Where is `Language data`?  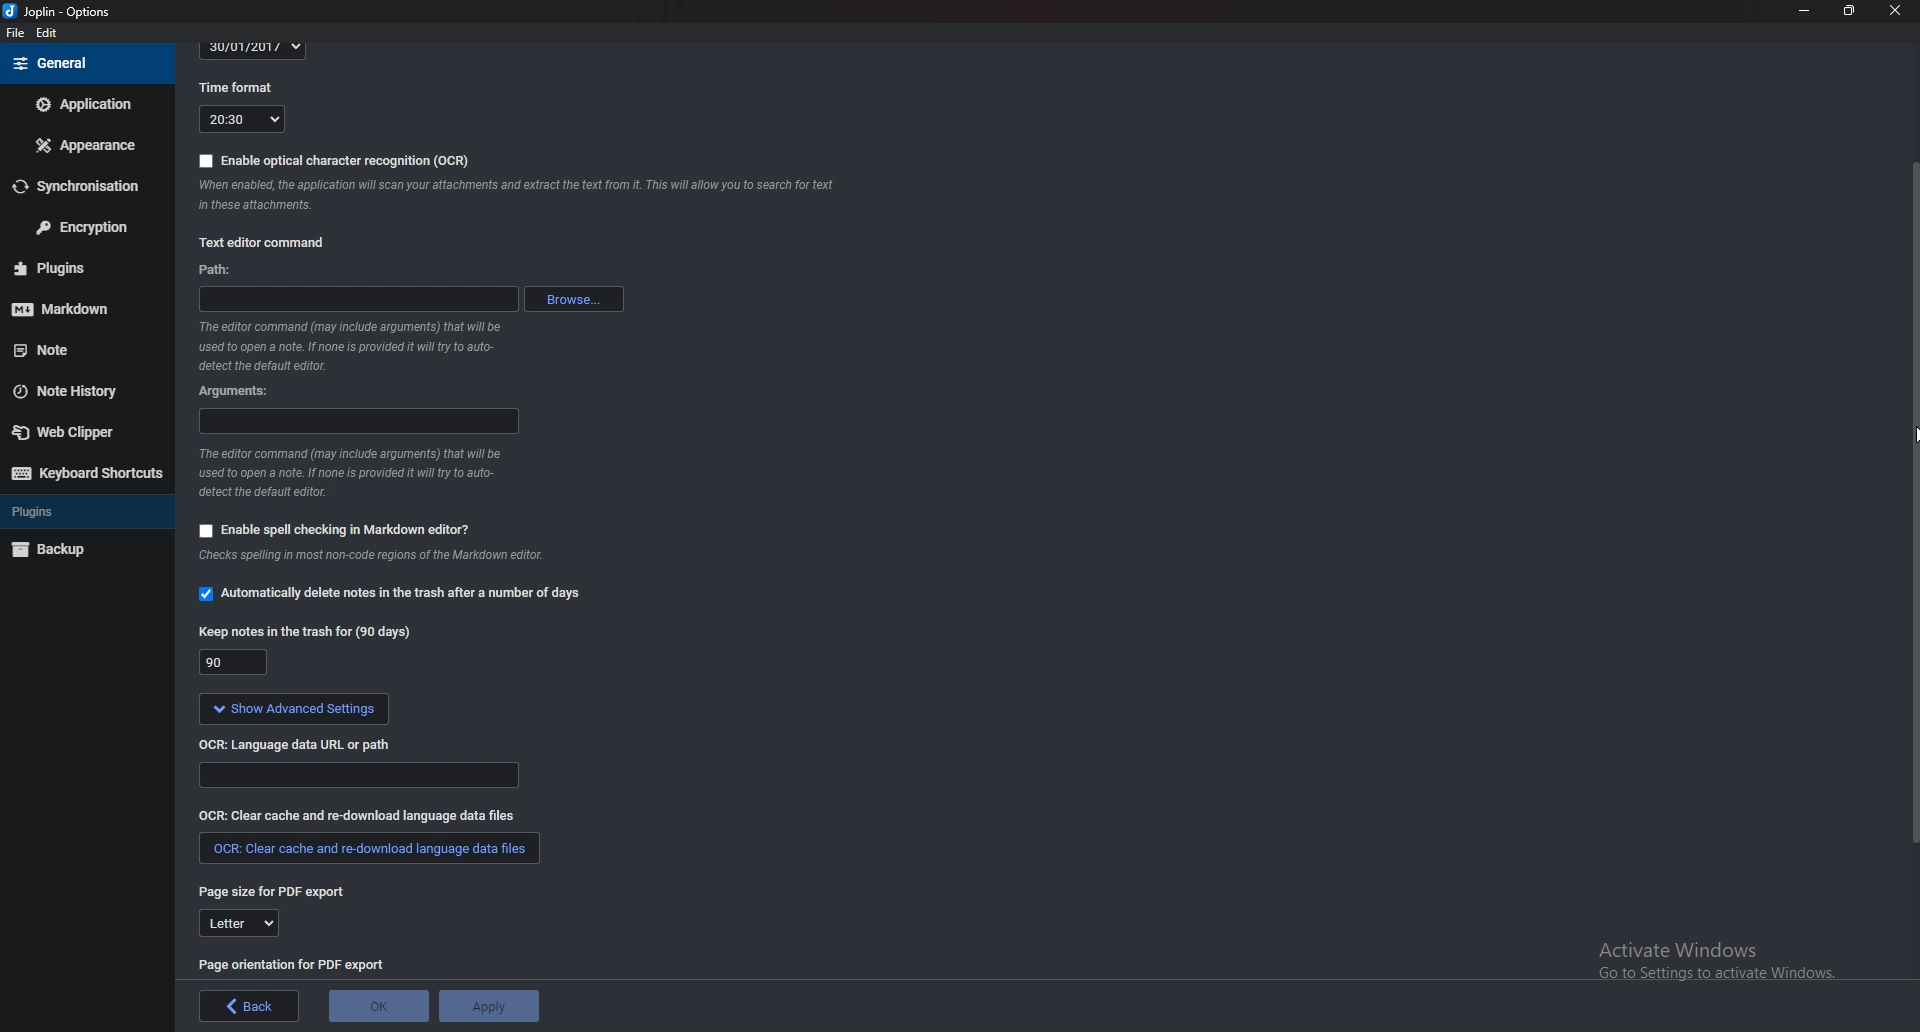
Language data is located at coordinates (361, 775).